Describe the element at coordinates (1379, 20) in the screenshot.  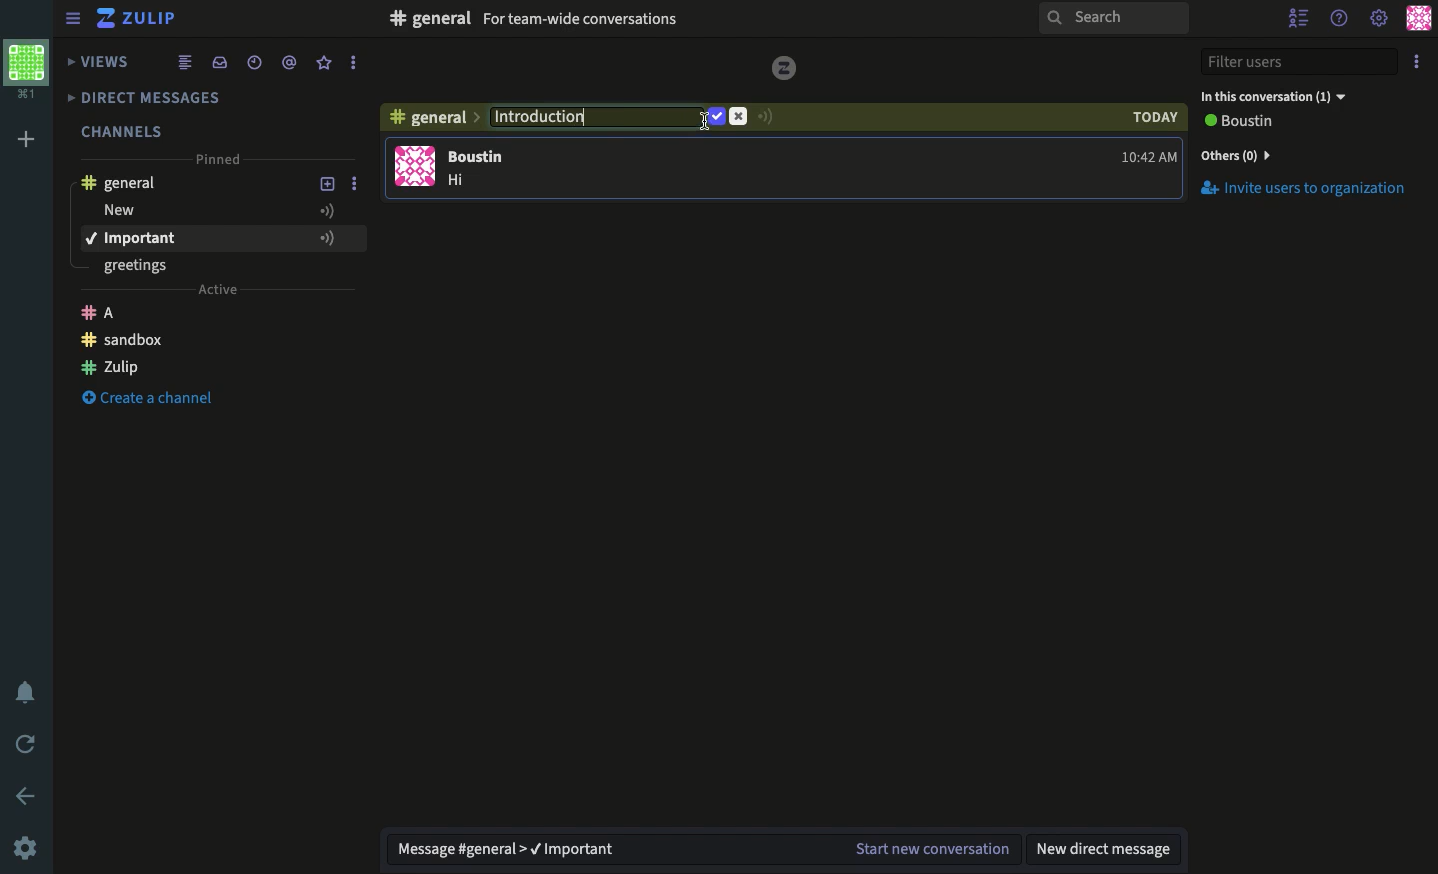
I see `Settings` at that location.